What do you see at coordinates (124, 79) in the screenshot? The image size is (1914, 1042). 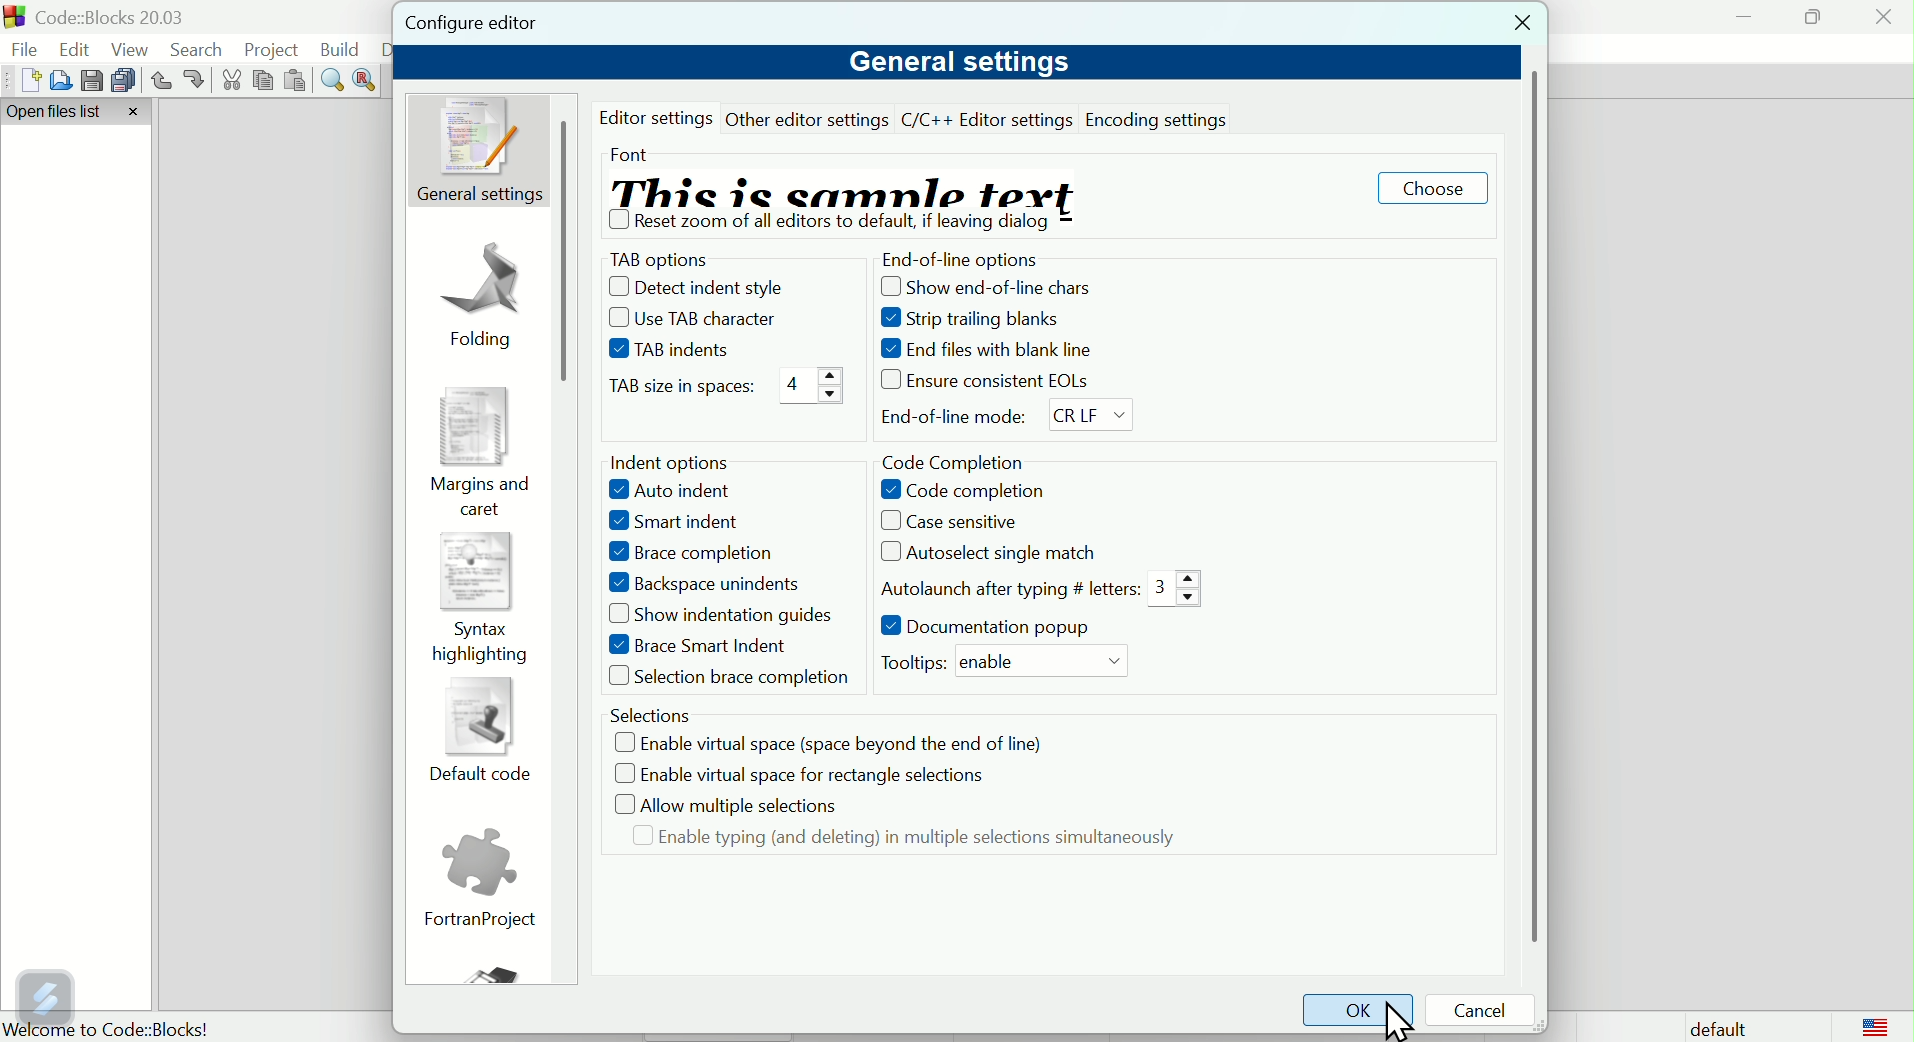 I see `Save multiple` at bounding box center [124, 79].